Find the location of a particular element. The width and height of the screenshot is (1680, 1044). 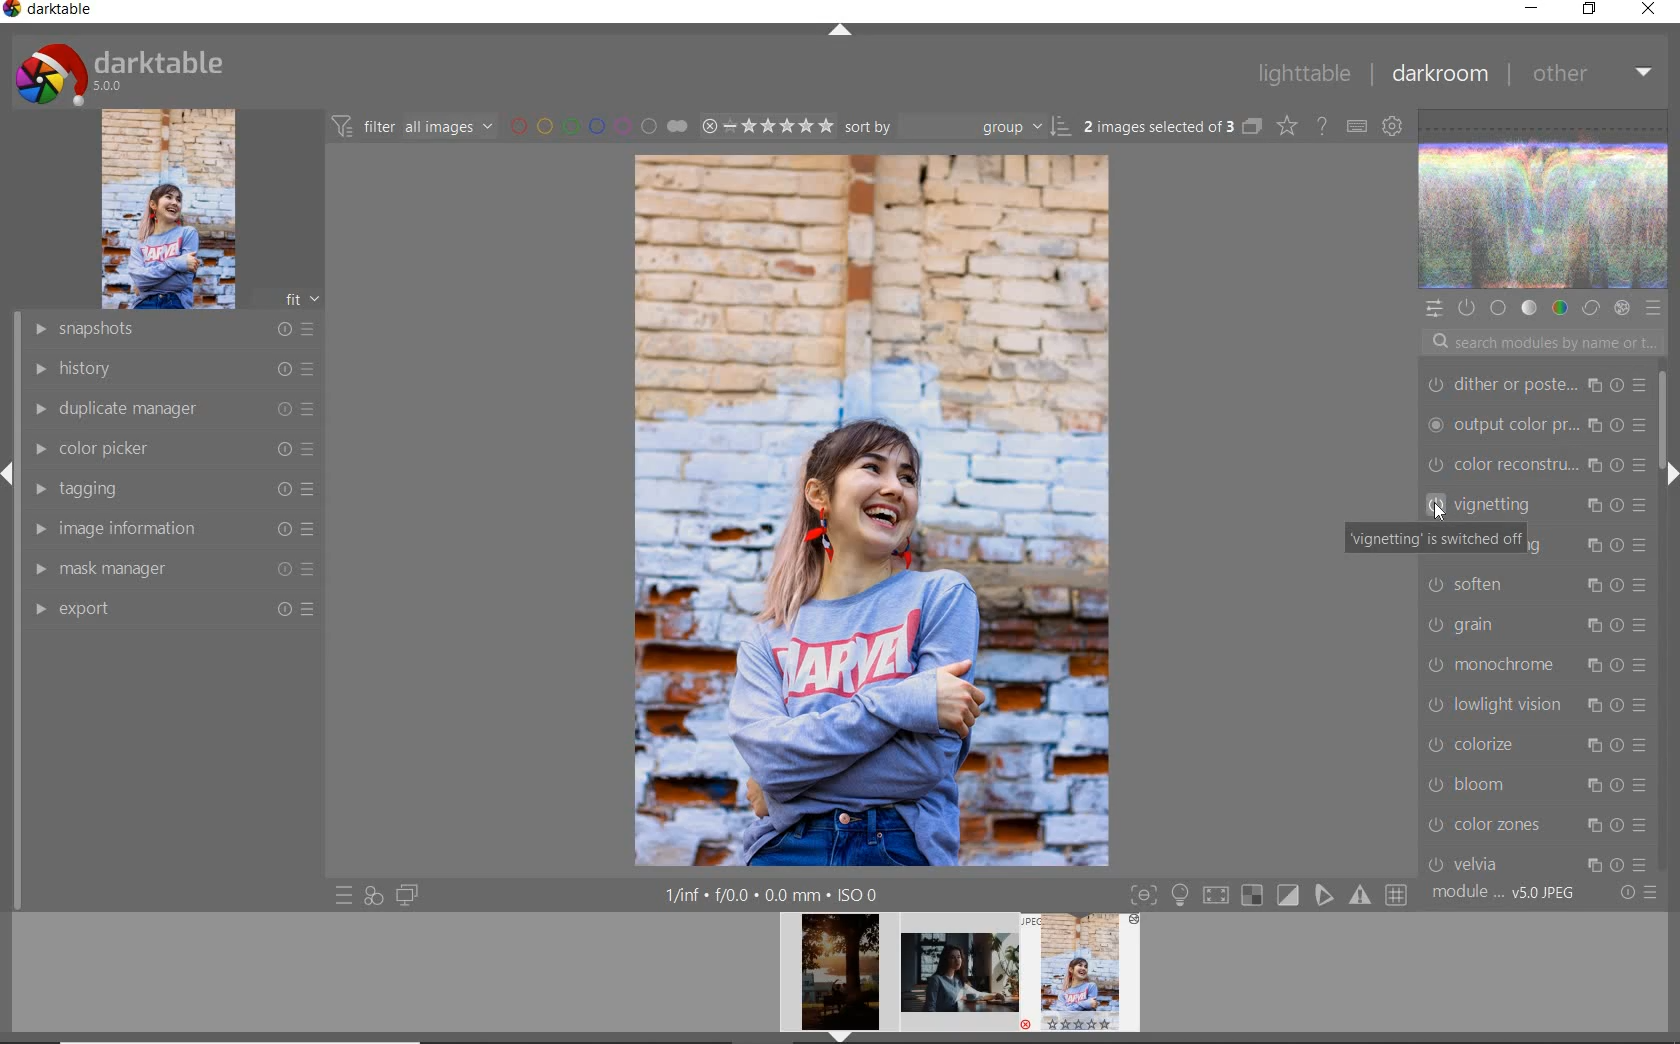

search modules is located at coordinates (1538, 345).